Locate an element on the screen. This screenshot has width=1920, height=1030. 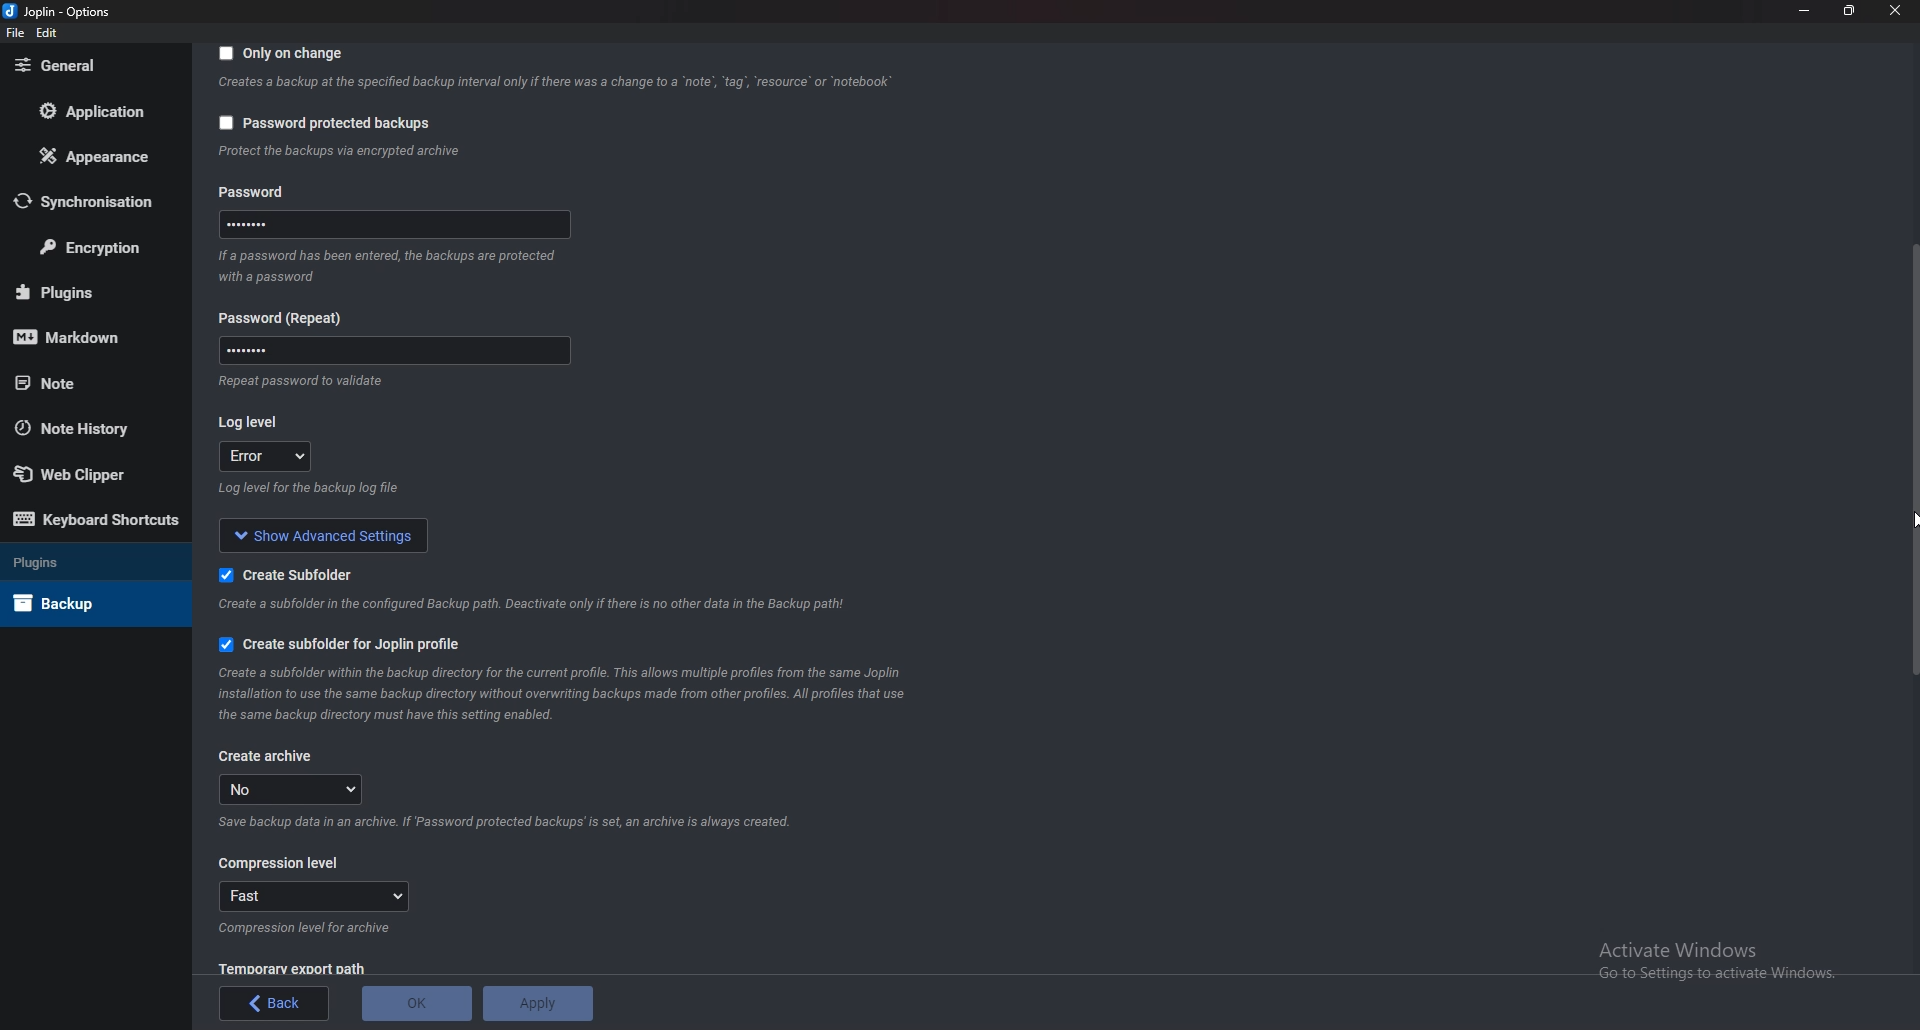
Encryption is located at coordinates (93, 247).